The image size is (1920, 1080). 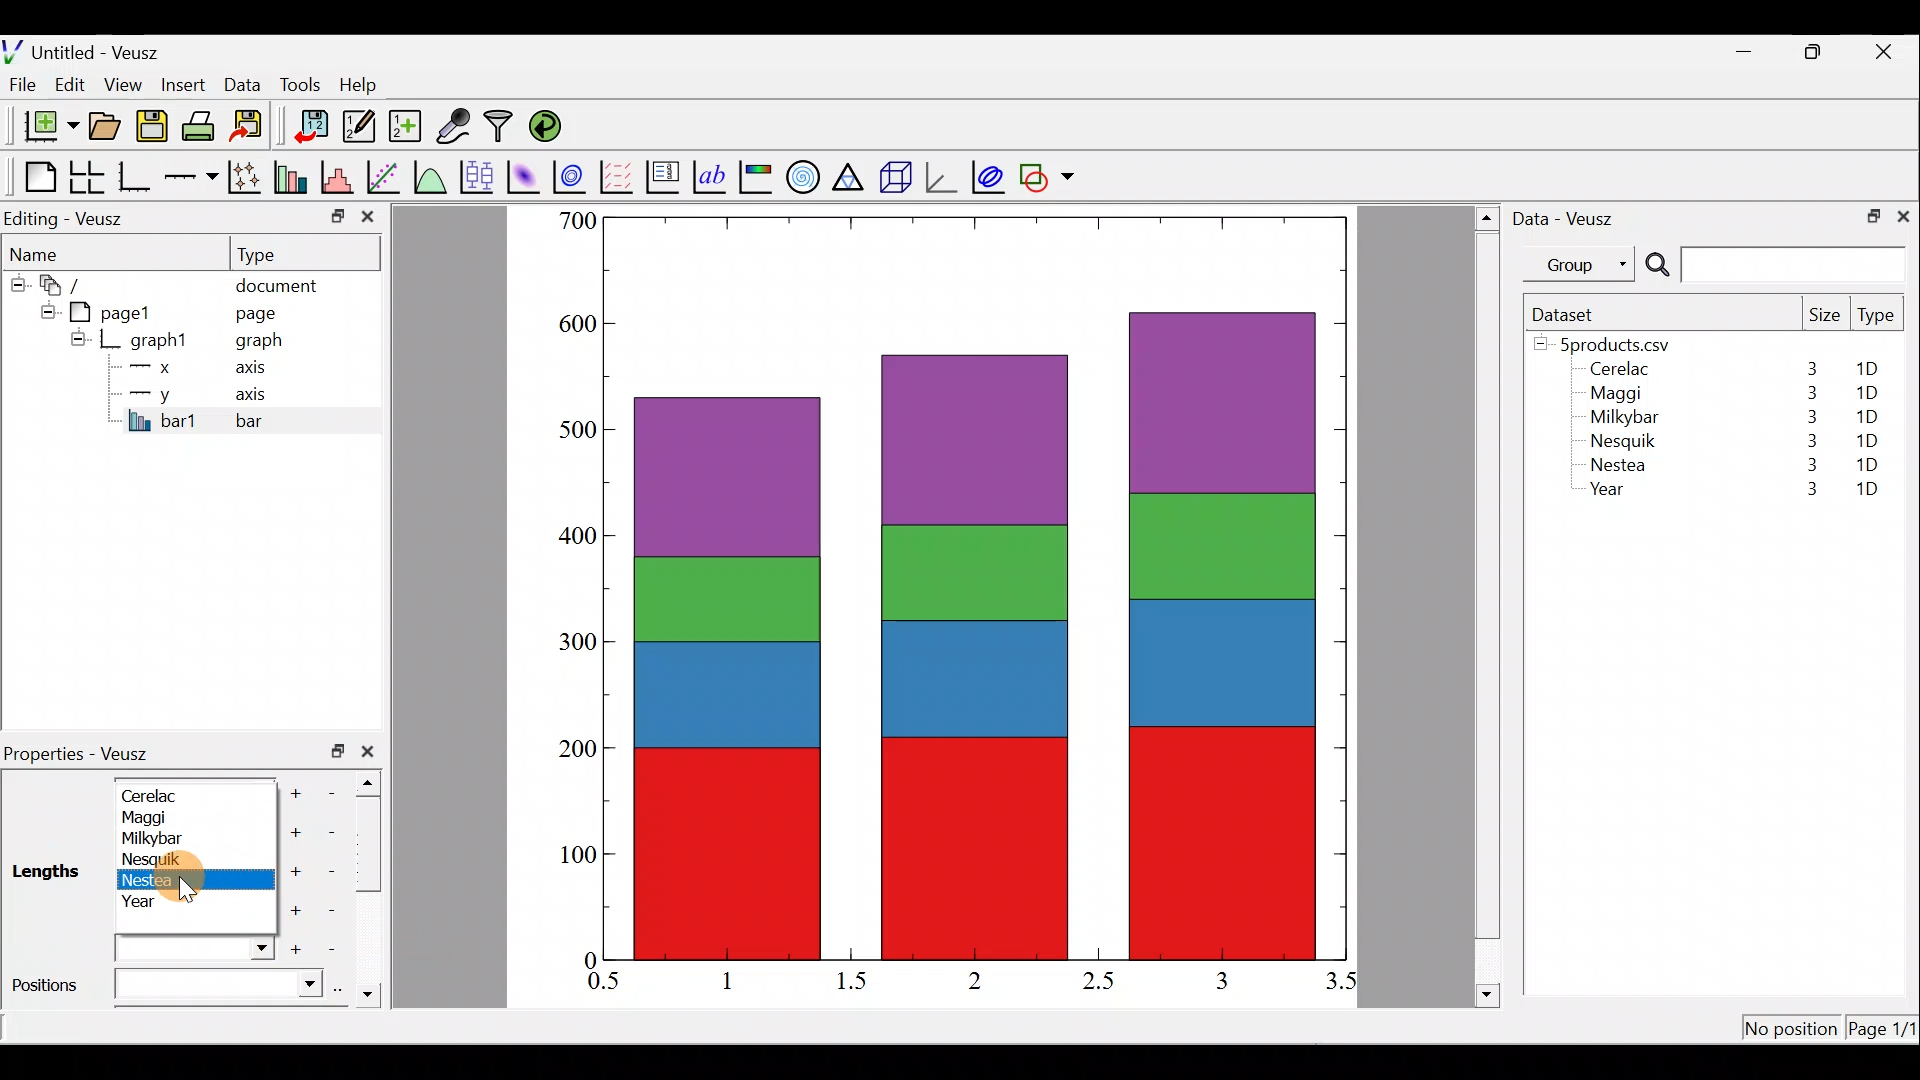 I want to click on Positions, so click(x=164, y=989).